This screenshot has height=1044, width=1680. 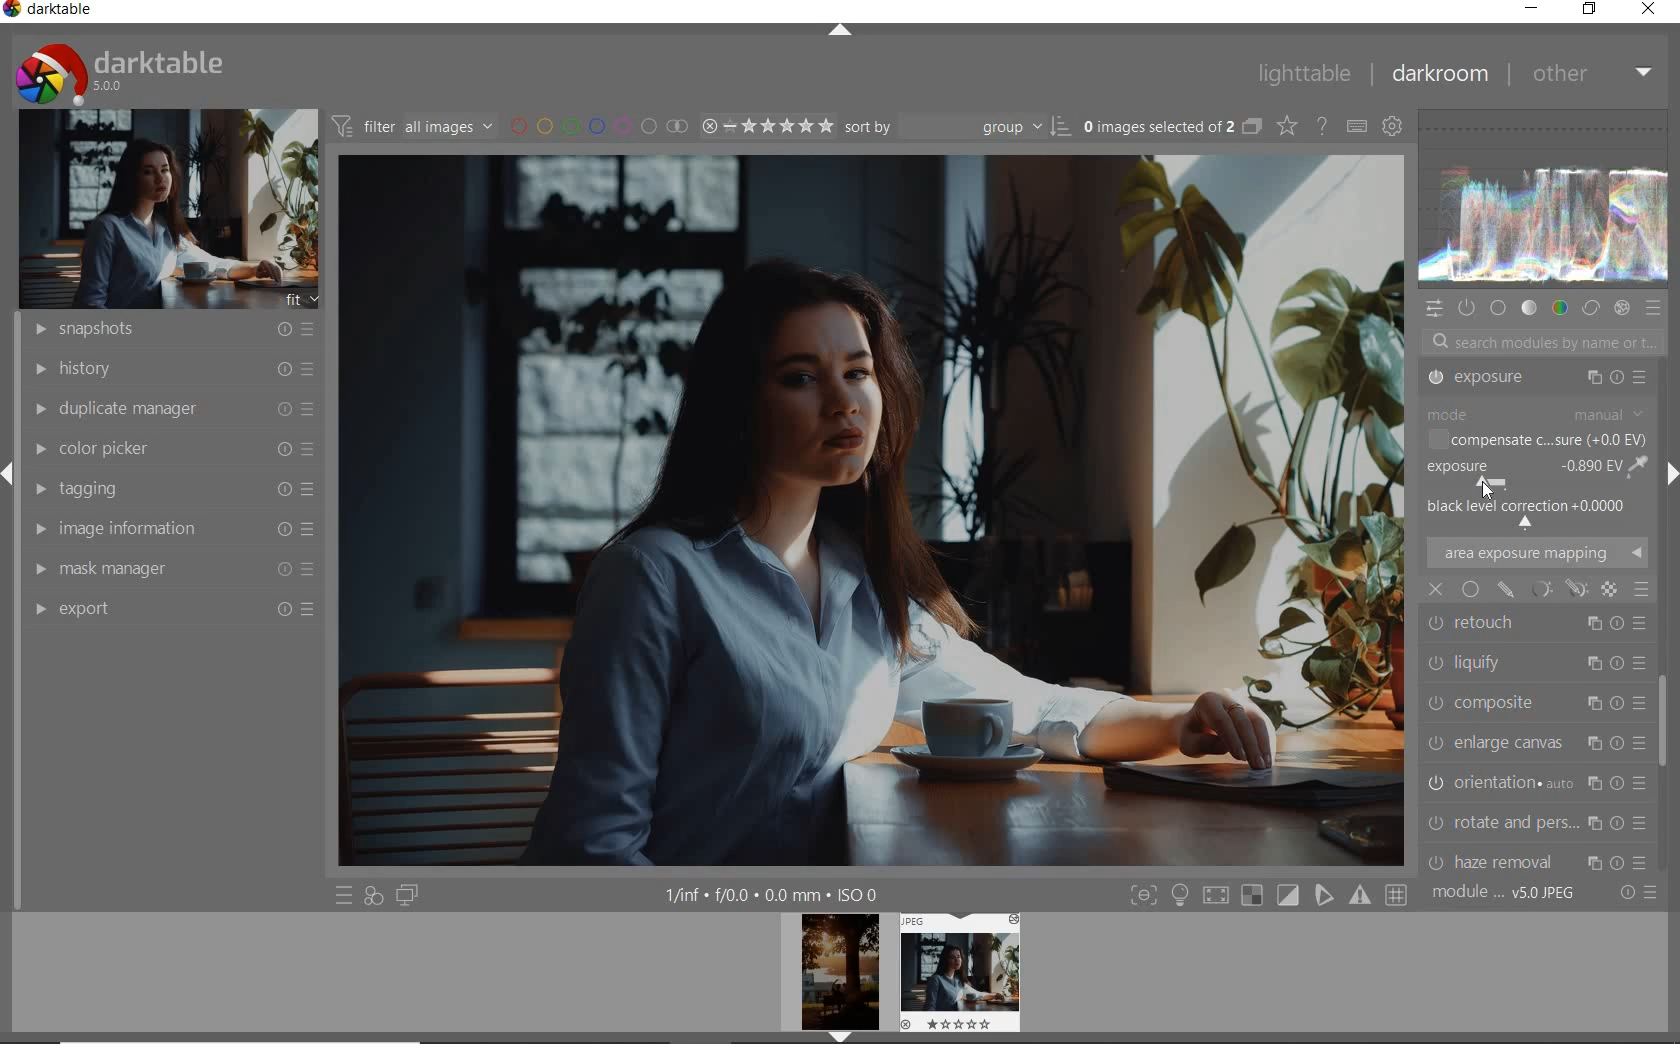 I want to click on OTHER, so click(x=1593, y=77).